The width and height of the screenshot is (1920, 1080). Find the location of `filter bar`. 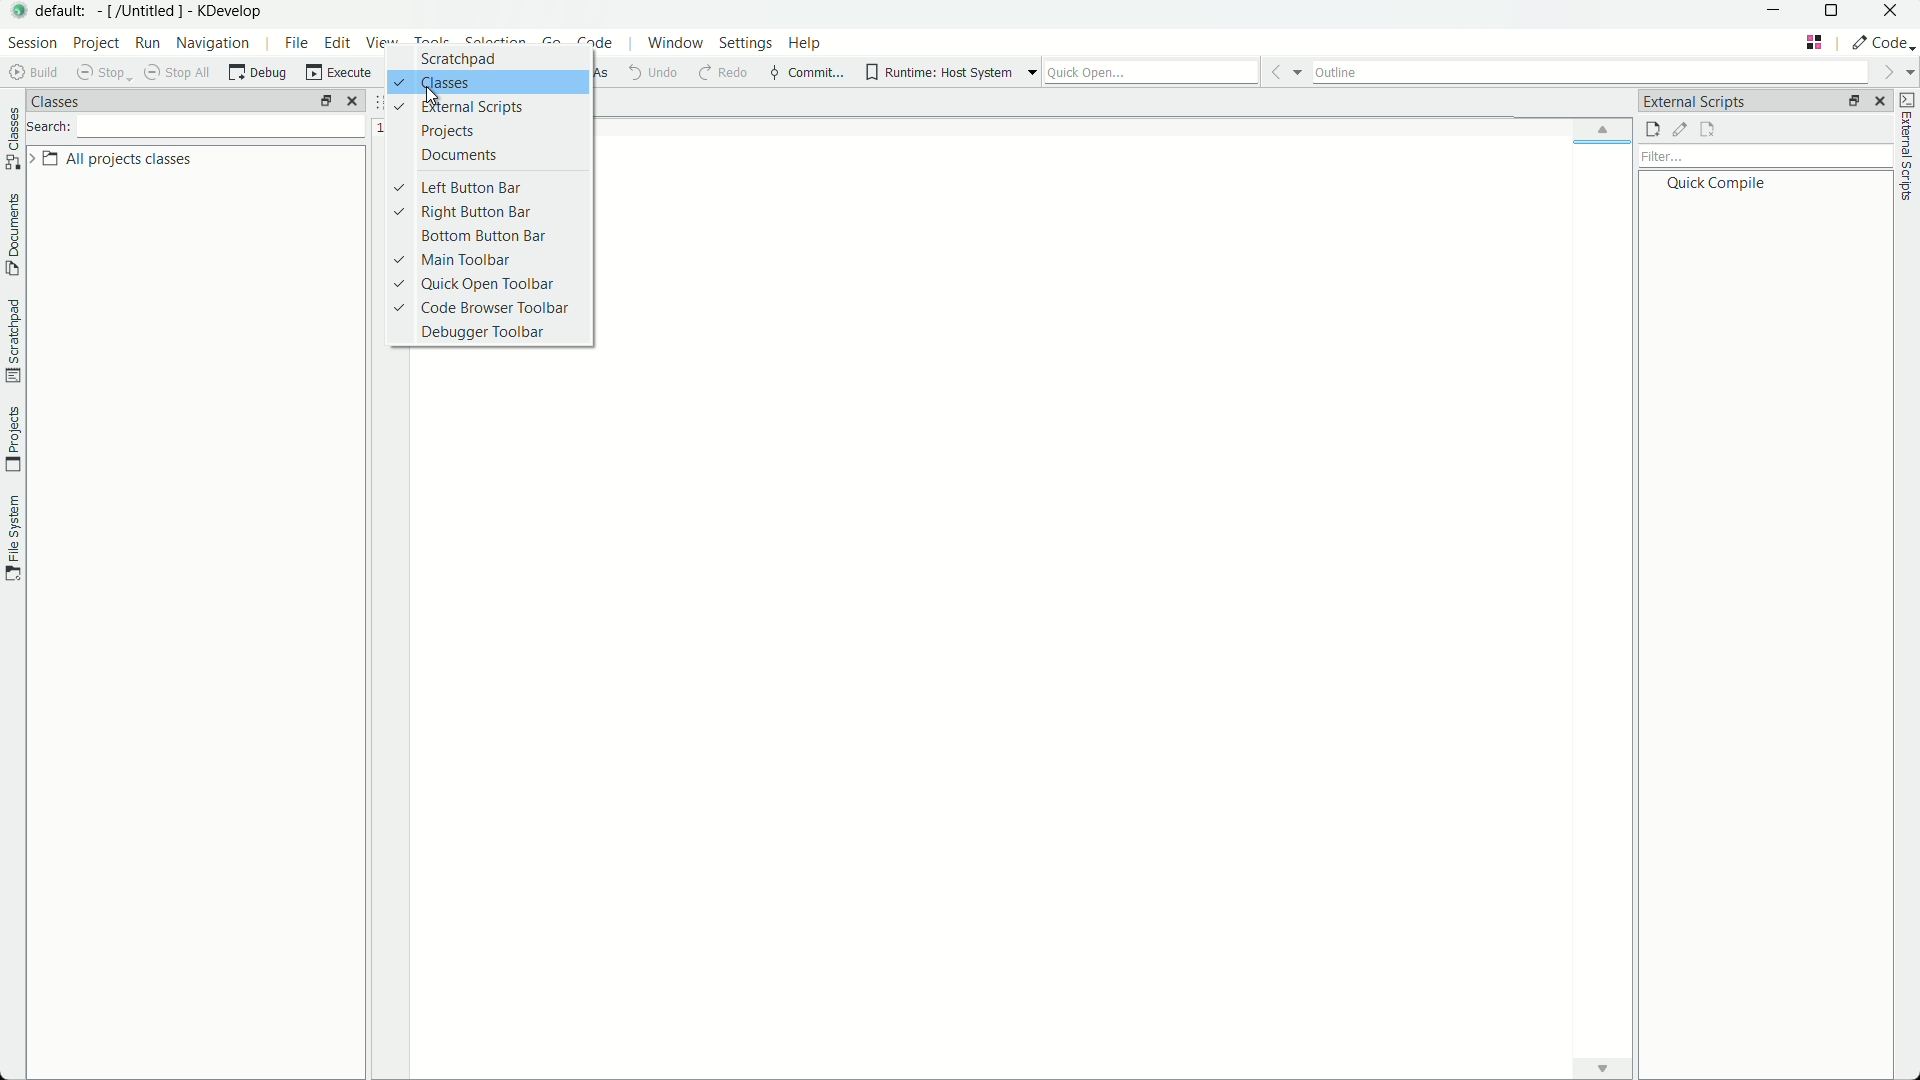

filter bar is located at coordinates (1767, 157).